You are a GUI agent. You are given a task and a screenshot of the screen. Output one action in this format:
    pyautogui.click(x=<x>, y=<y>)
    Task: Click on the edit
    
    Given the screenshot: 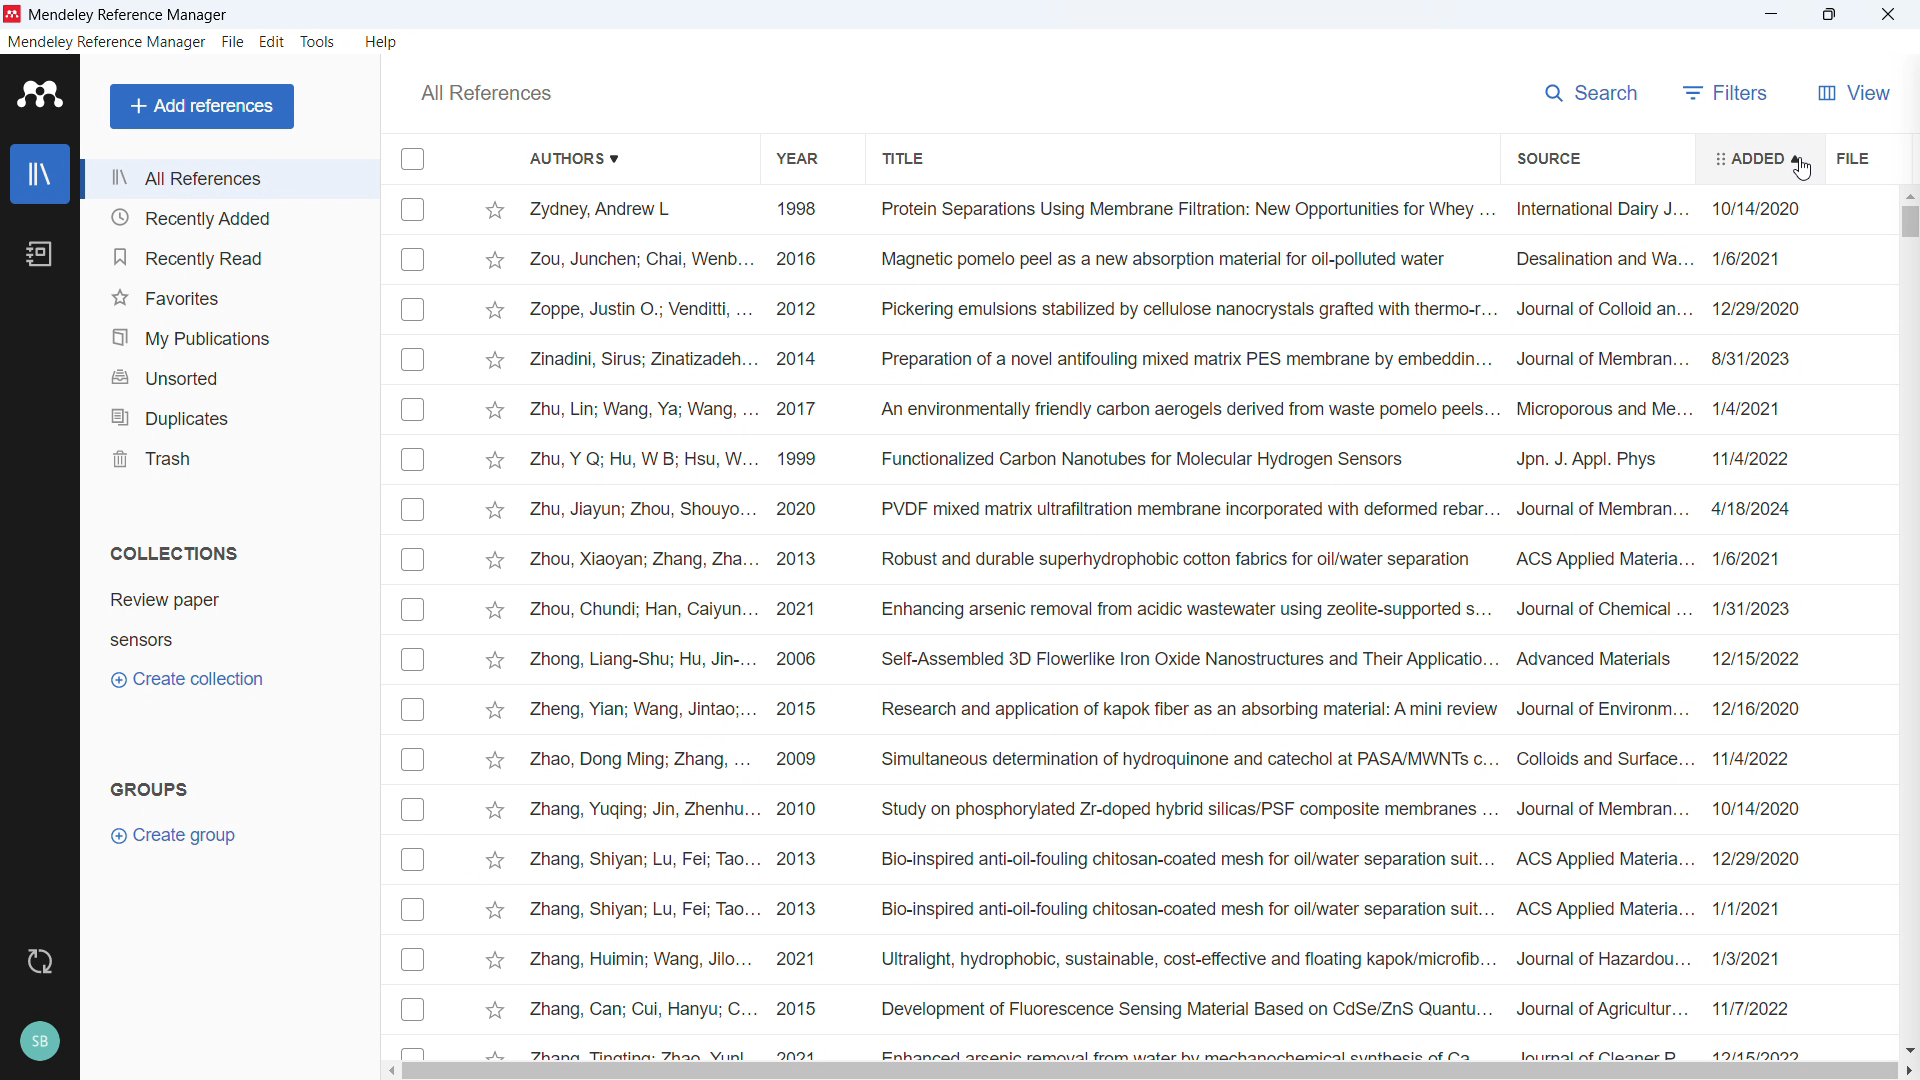 What is the action you would take?
    pyautogui.click(x=272, y=42)
    